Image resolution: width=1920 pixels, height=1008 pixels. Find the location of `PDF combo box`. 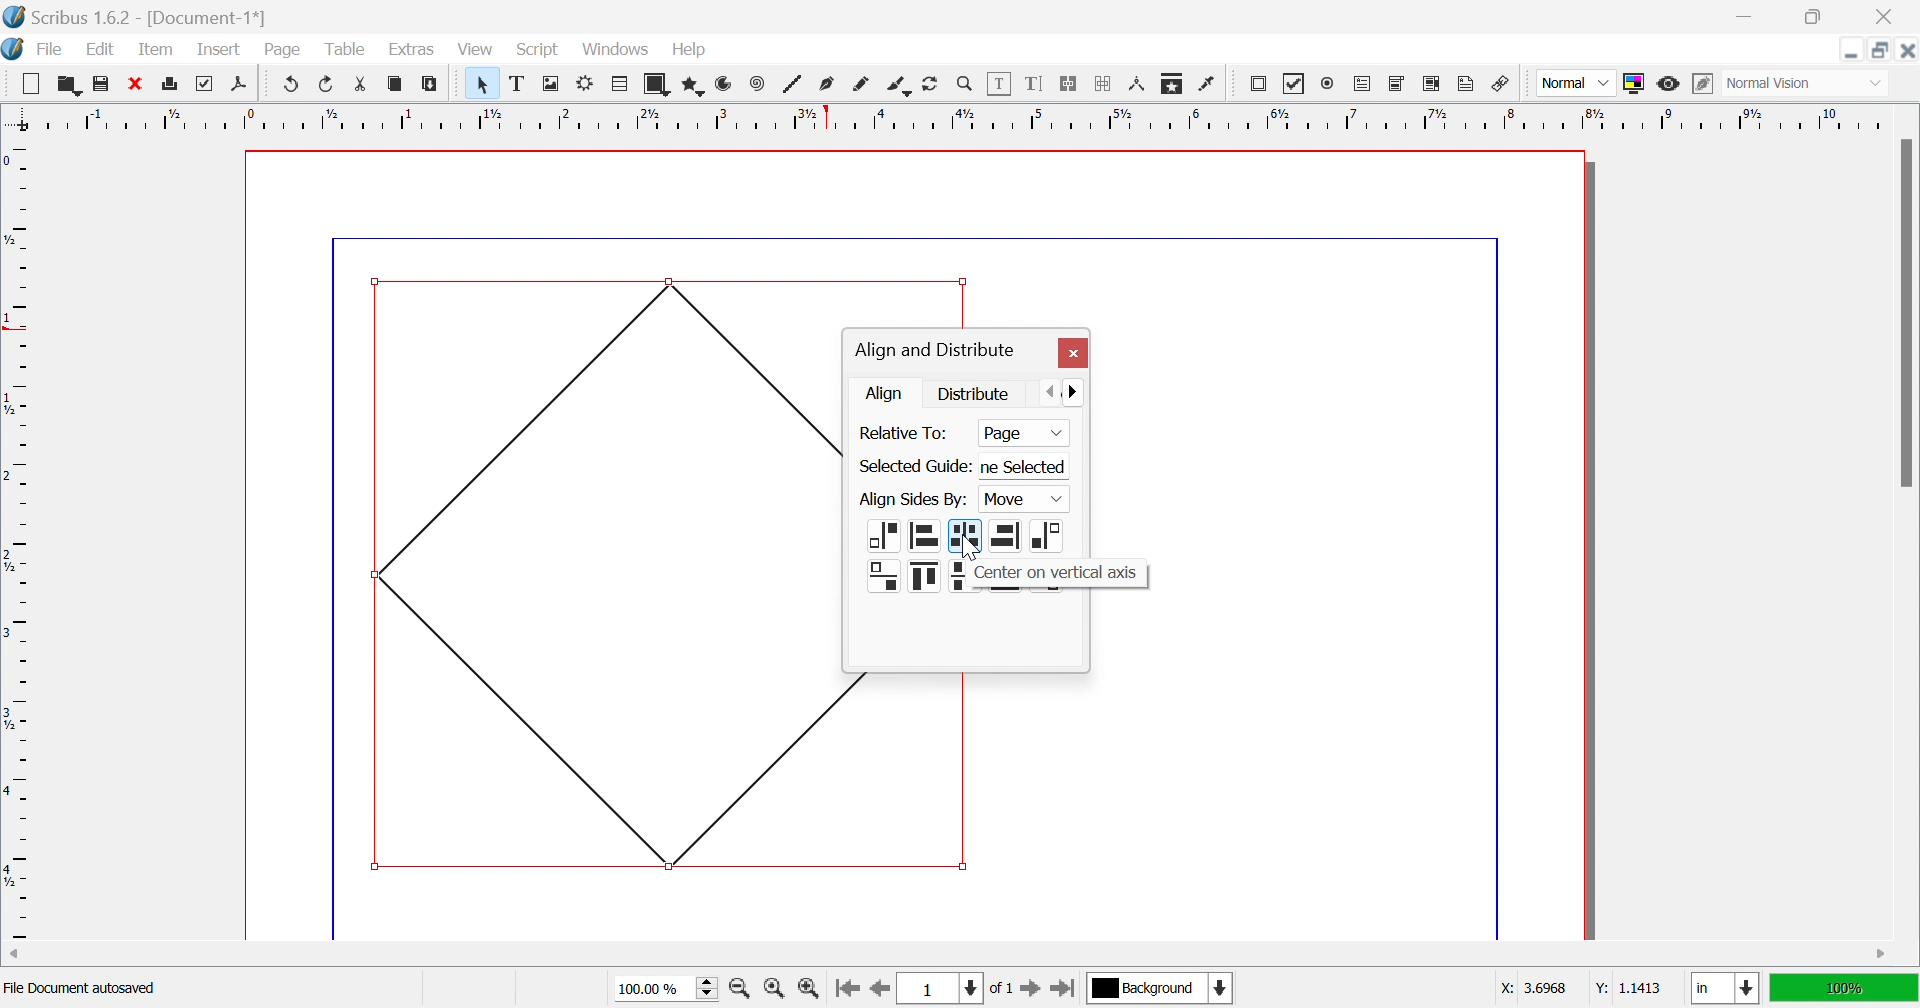

PDF combo box is located at coordinates (1398, 84).